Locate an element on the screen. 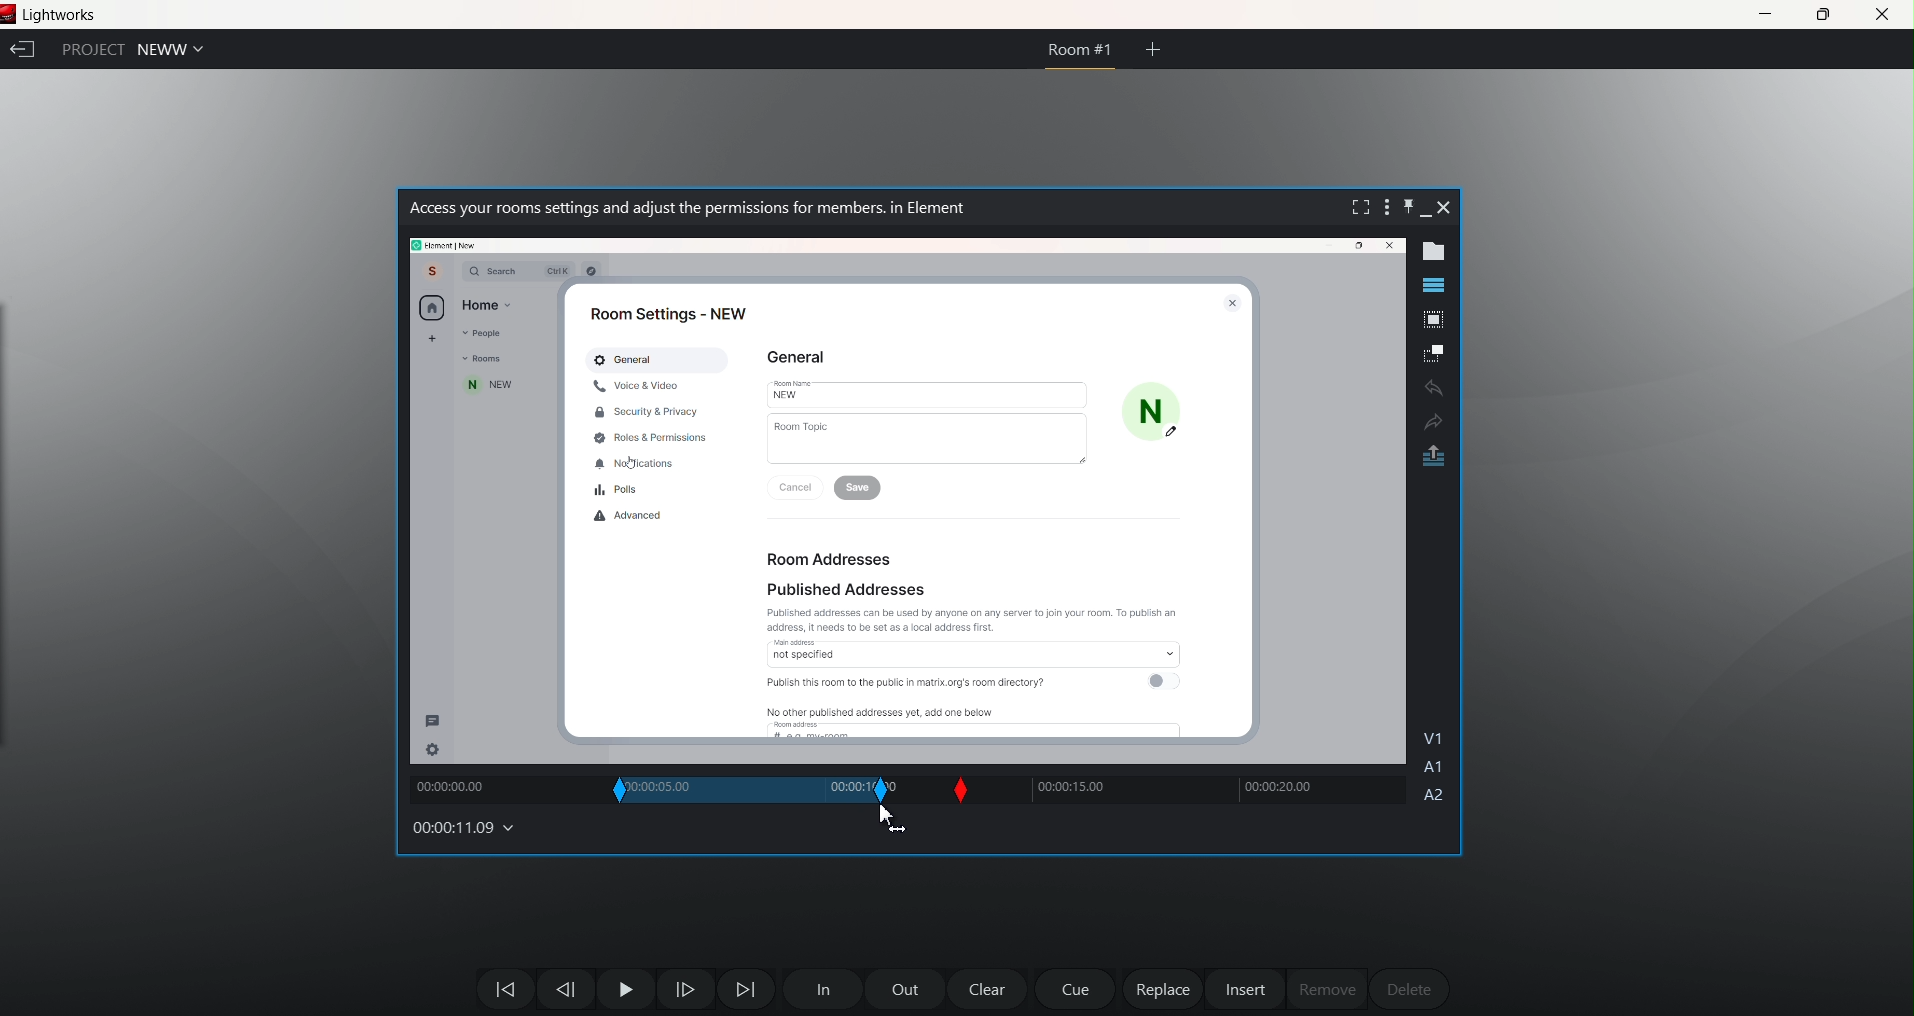 The height and width of the screenshot is (1016, 1914). out is located at coordinates (905, 987).